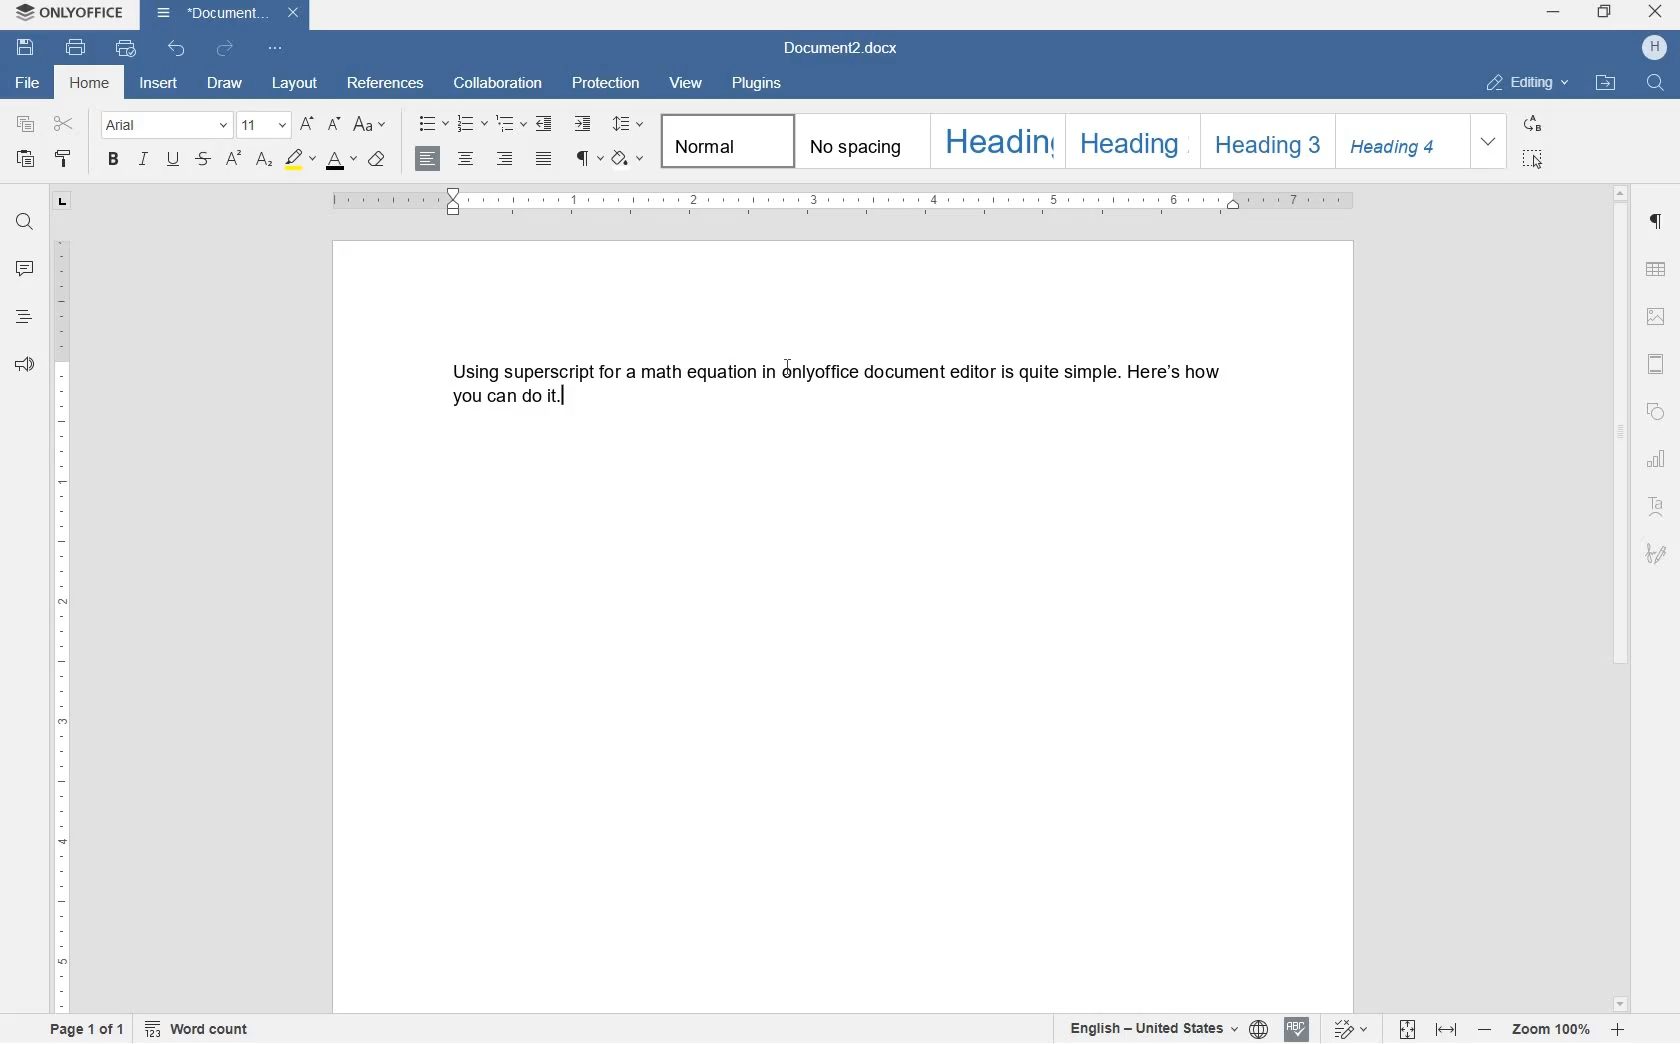 Image resolution: width=1680 pixels, height=1044 pixels. What do you see at coordinates (545, 125) in the screenshot?
I see `decrease indent` at bounding box center [545, 125].